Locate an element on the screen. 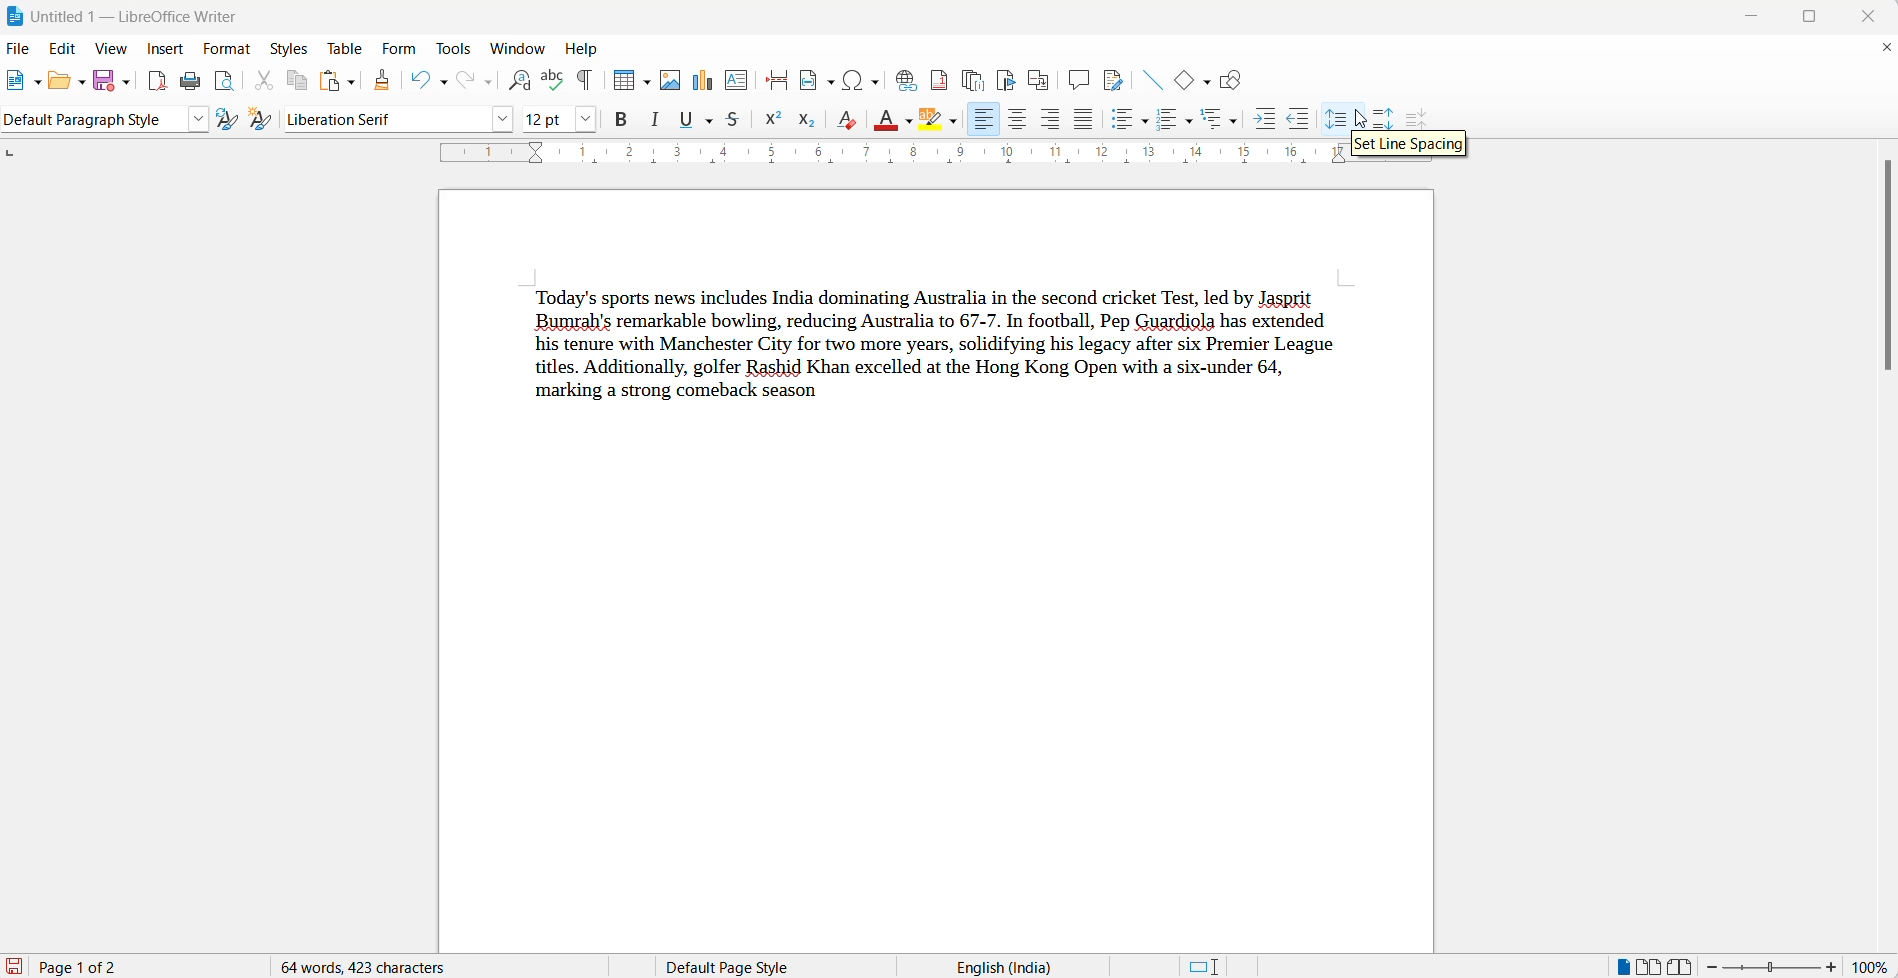  standard selection is located at coordinates (1204, 965).